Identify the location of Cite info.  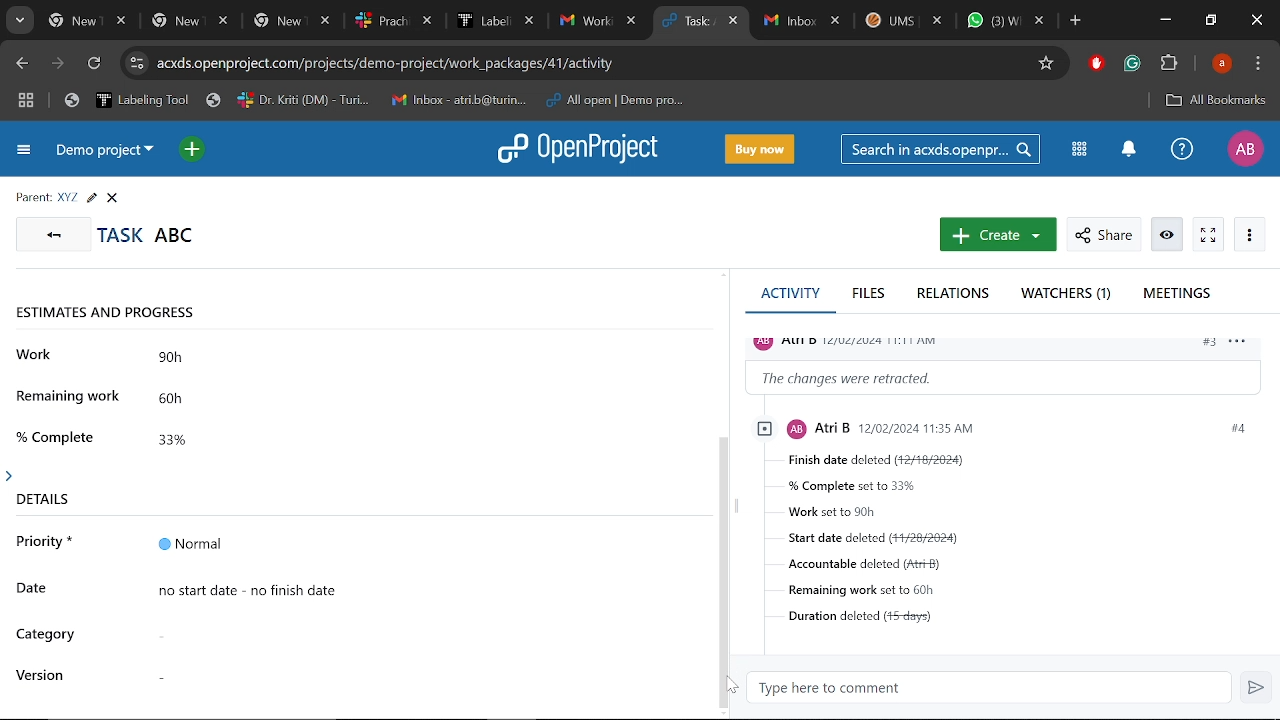
(137, 64).